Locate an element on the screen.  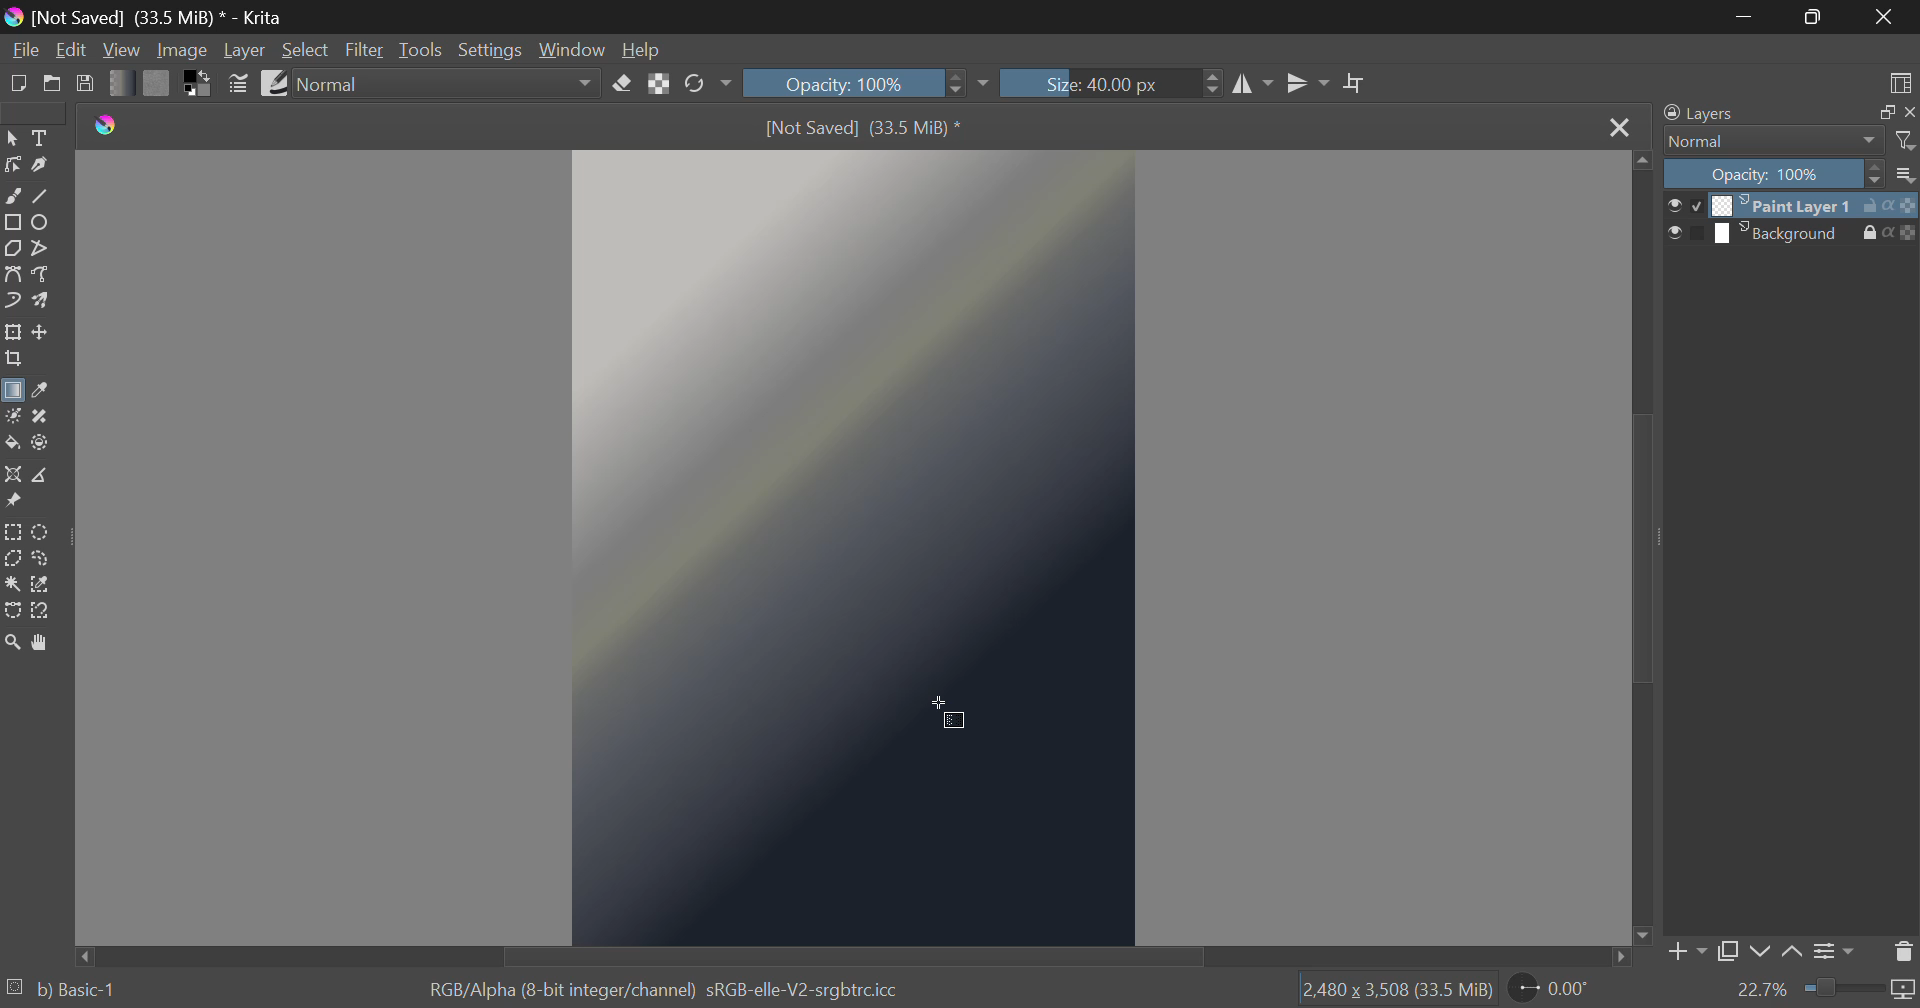
logo is located at coordinates (112, 126).